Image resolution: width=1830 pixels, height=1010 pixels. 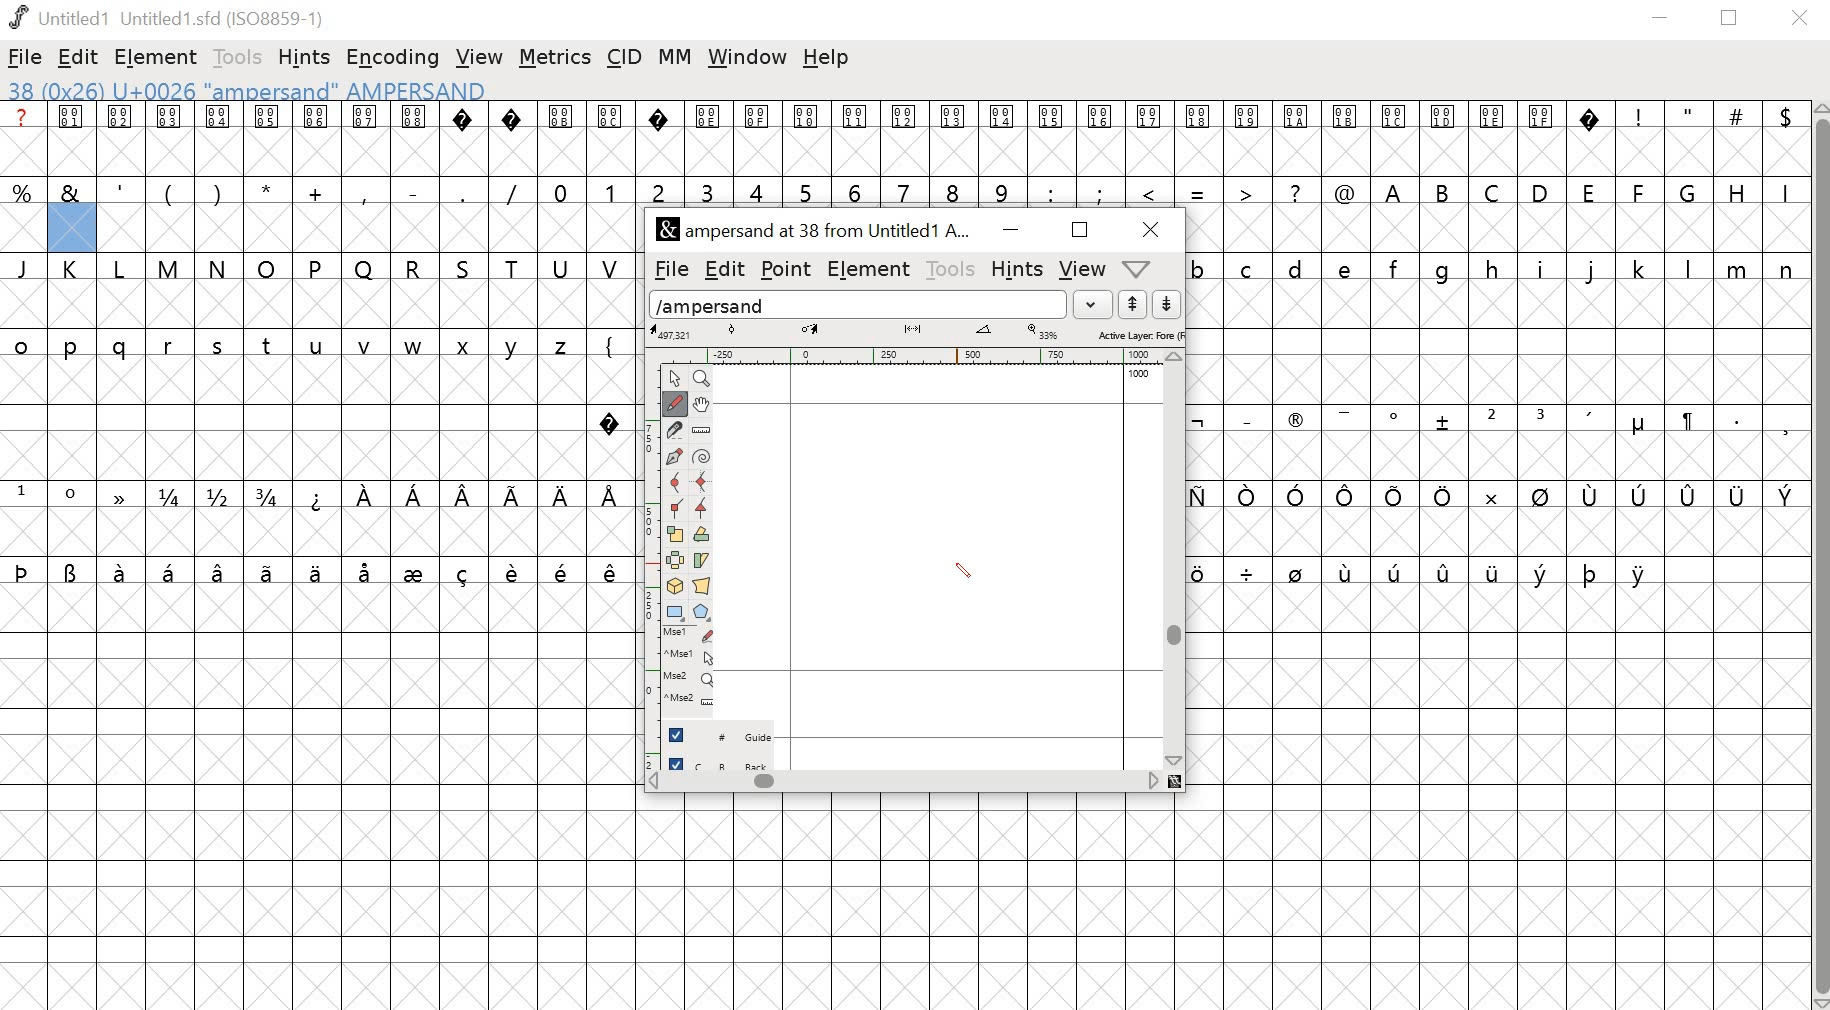 What do you see at coordinates (1200, 139) in the screenshot?
I see `0018` at bounding box center [1200, 139].